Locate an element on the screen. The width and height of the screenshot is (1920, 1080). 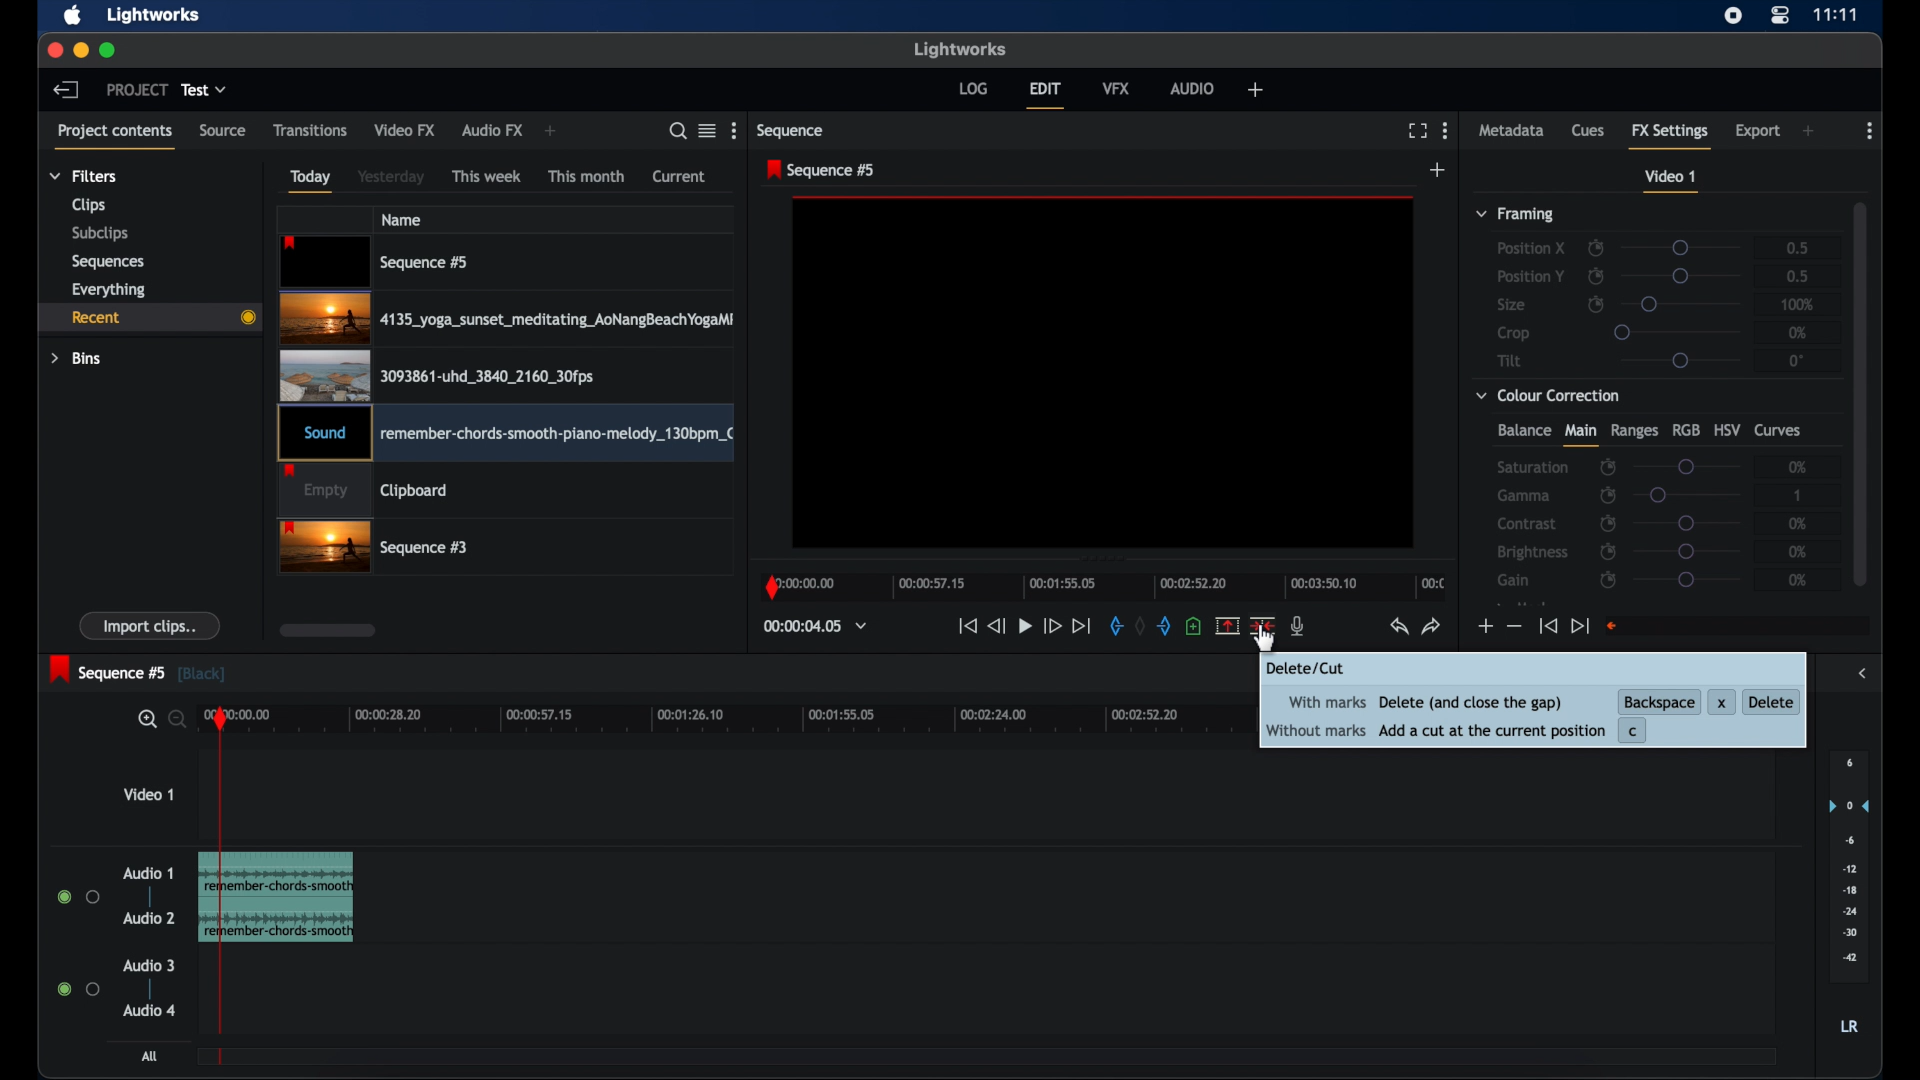
audio clip is located at coordinates (305, 897).